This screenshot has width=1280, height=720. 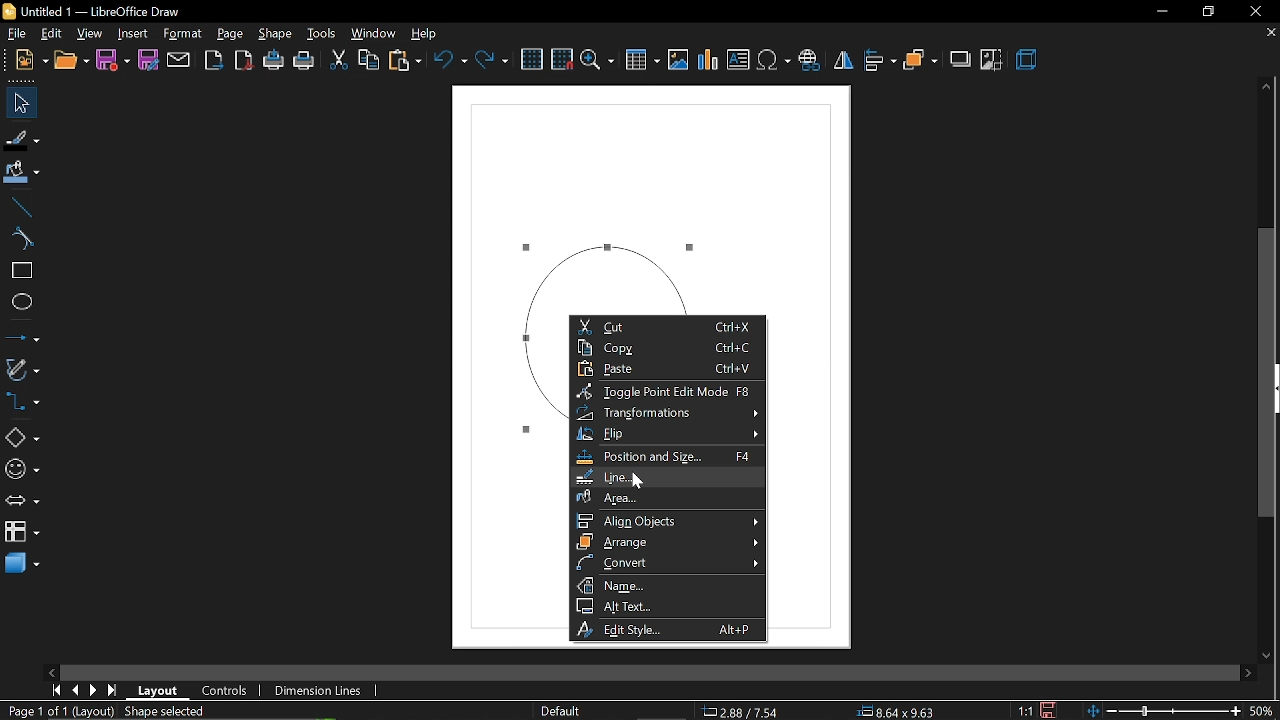 I want to click on fill line, so click(x=21, y=137).